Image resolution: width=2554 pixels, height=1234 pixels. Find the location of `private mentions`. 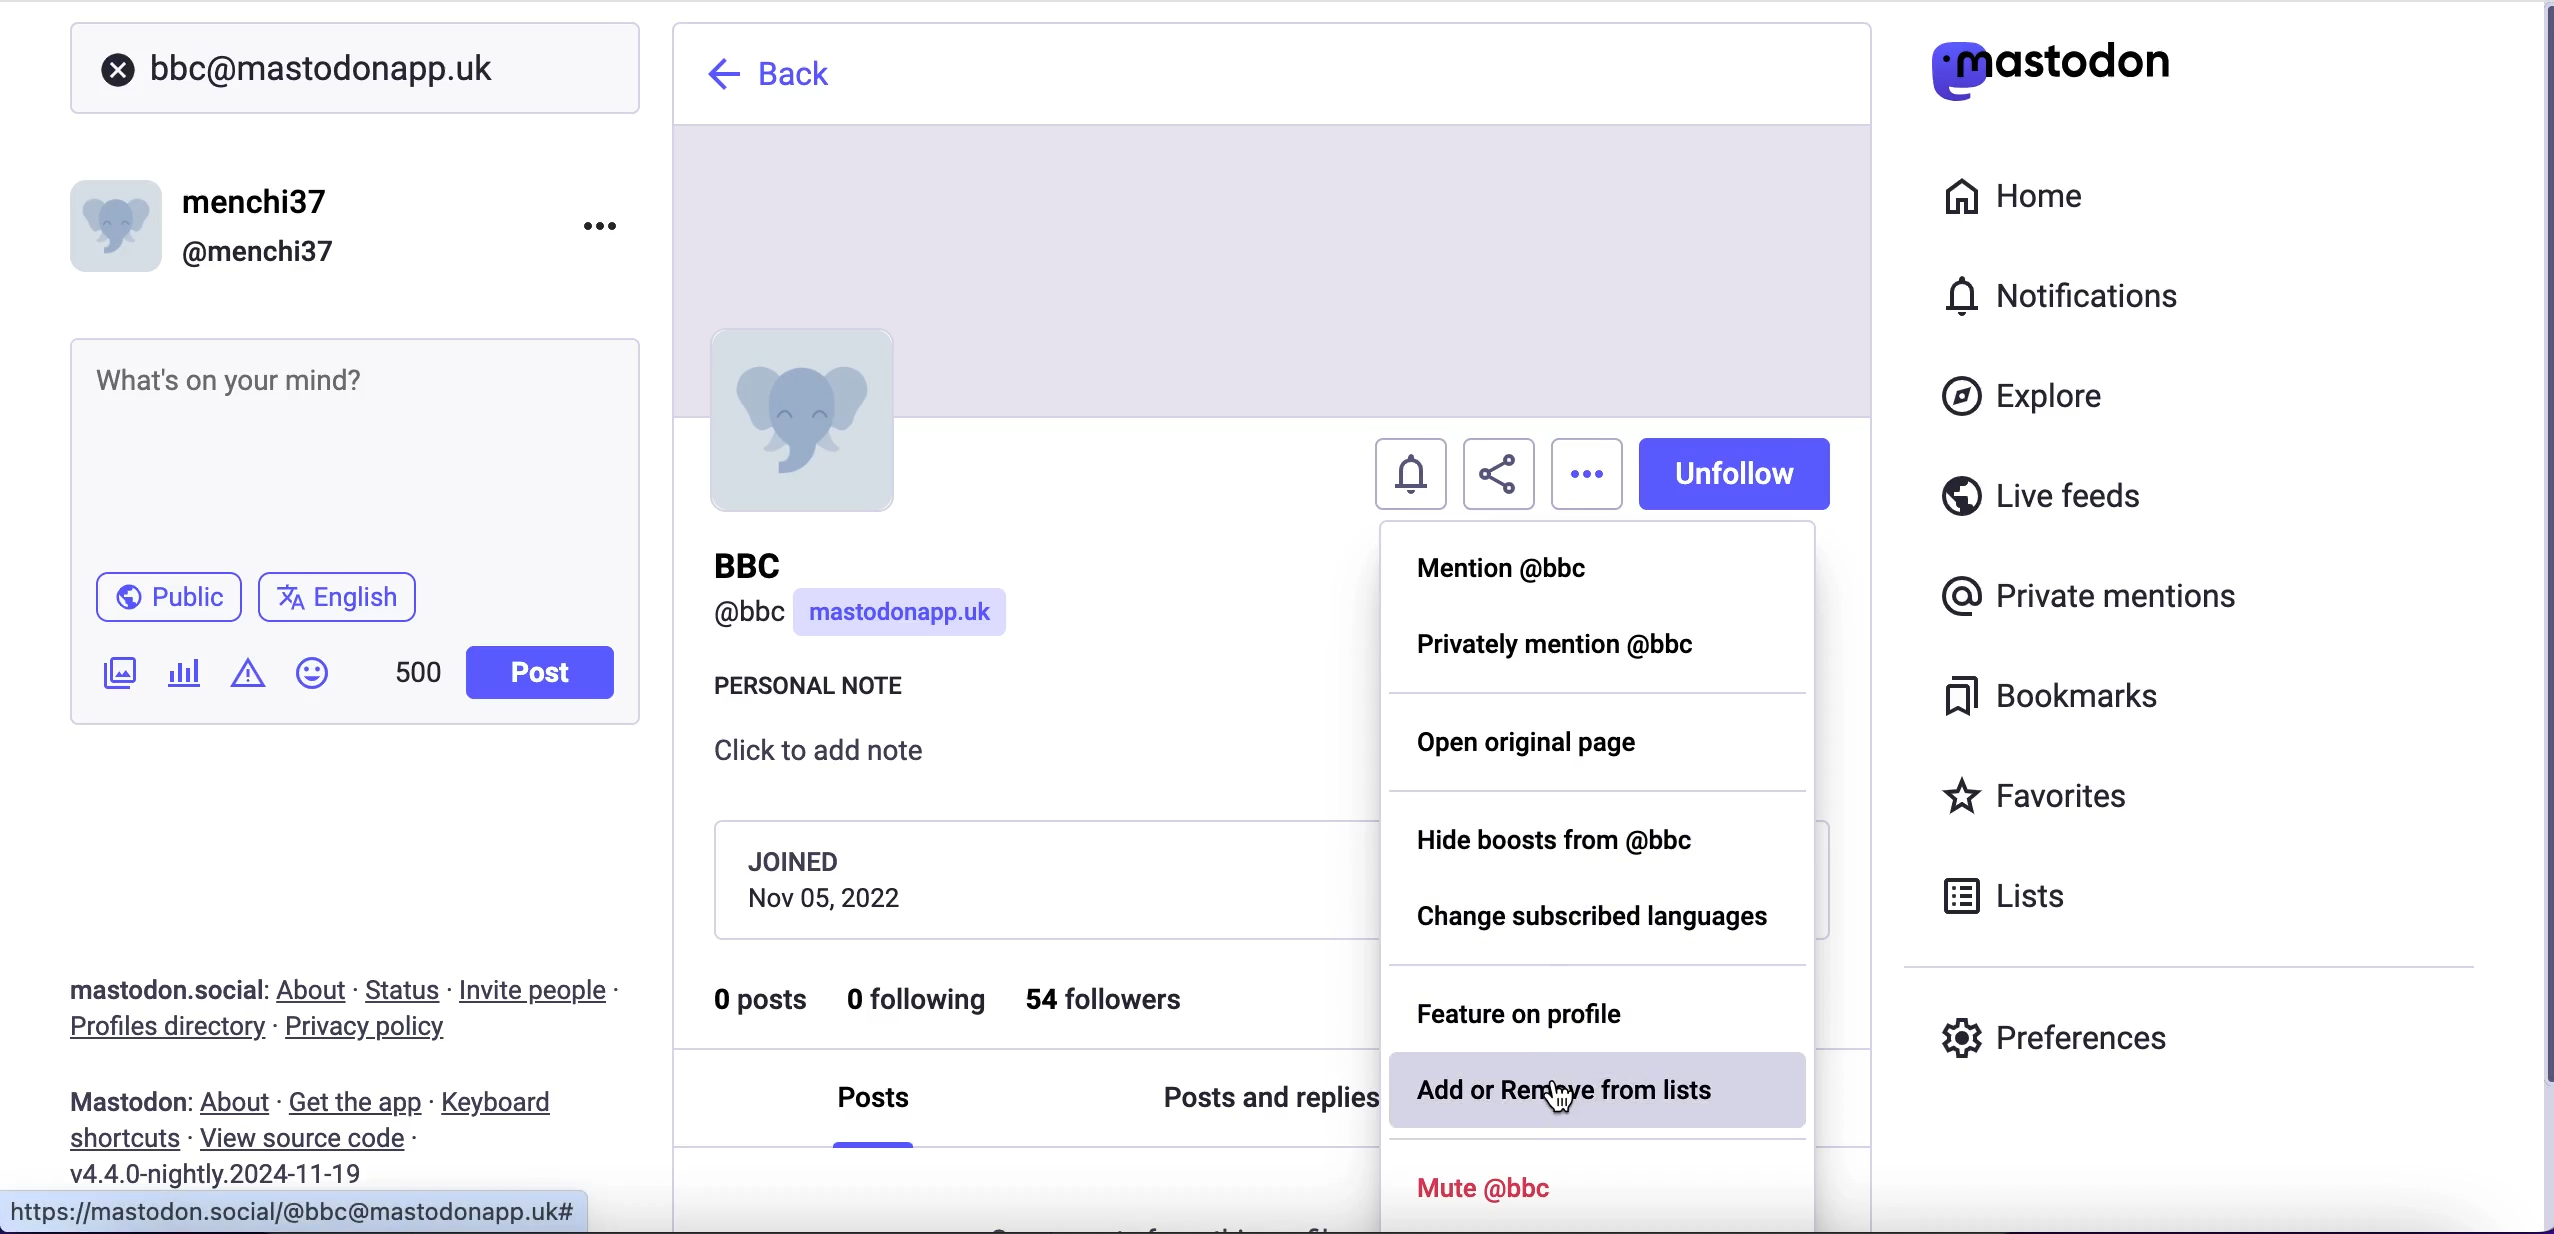

private mentions is located at coordinates (2096, 591).